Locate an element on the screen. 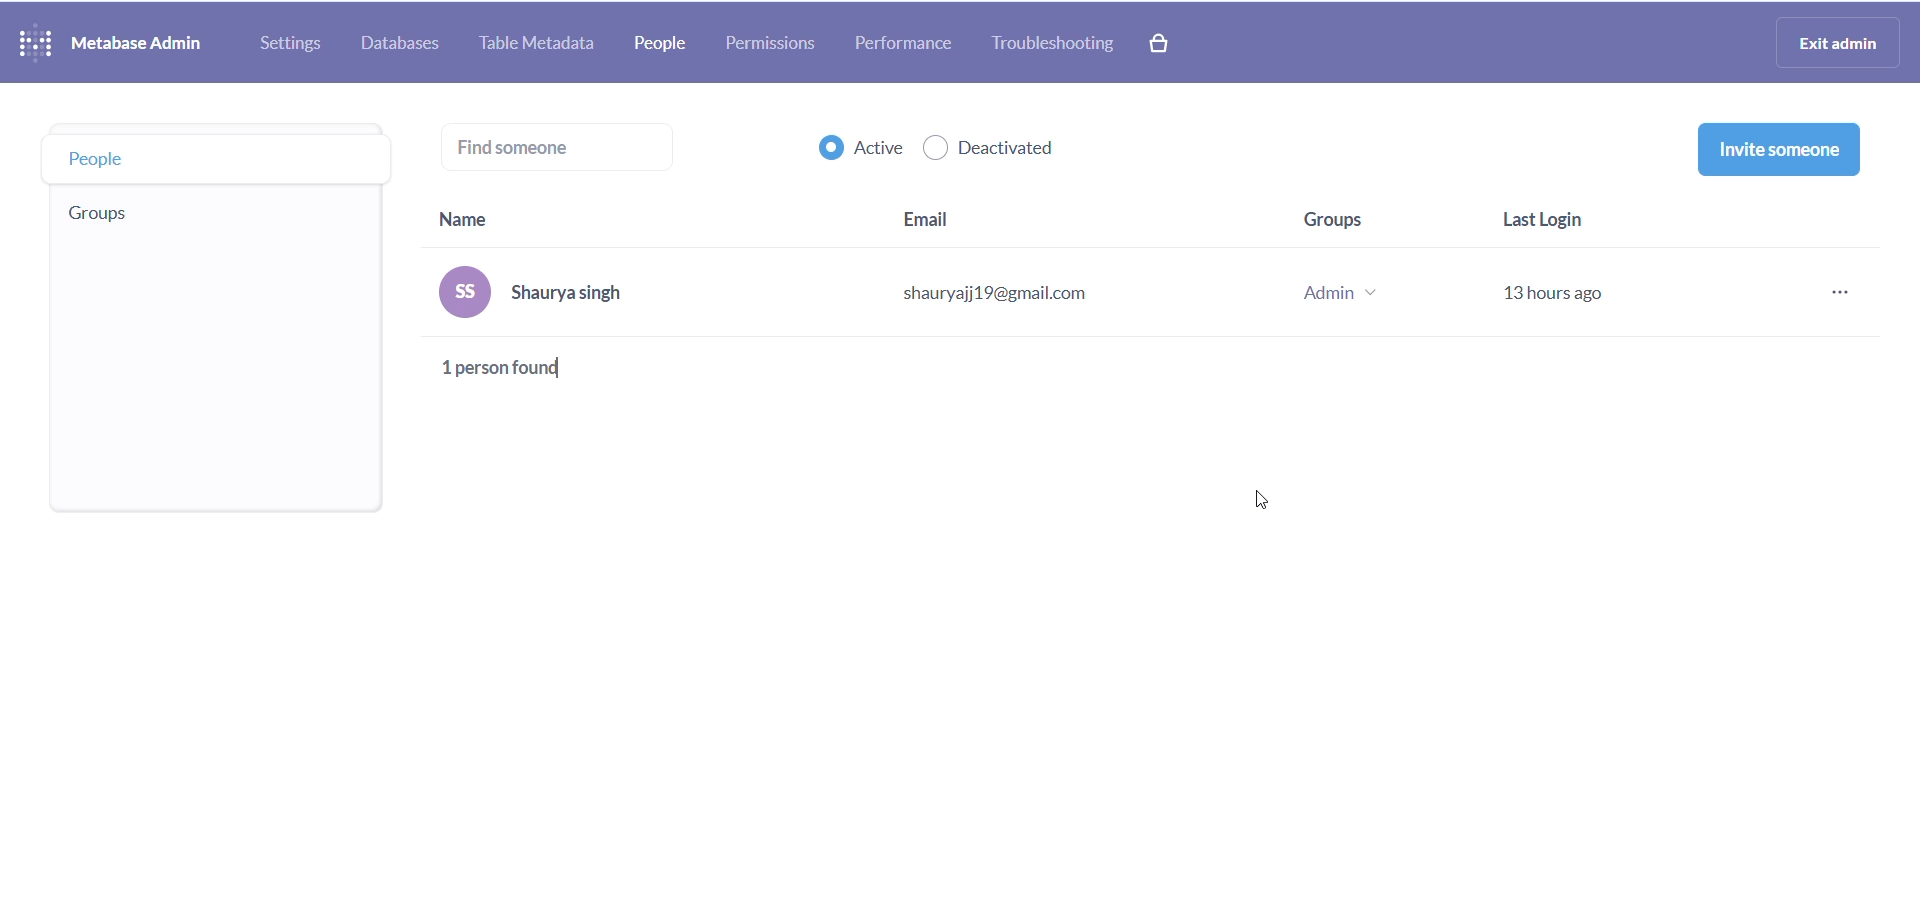 This screenshot has height=910, width=1920. troubleshooting is located at coordinates (1058, 43).